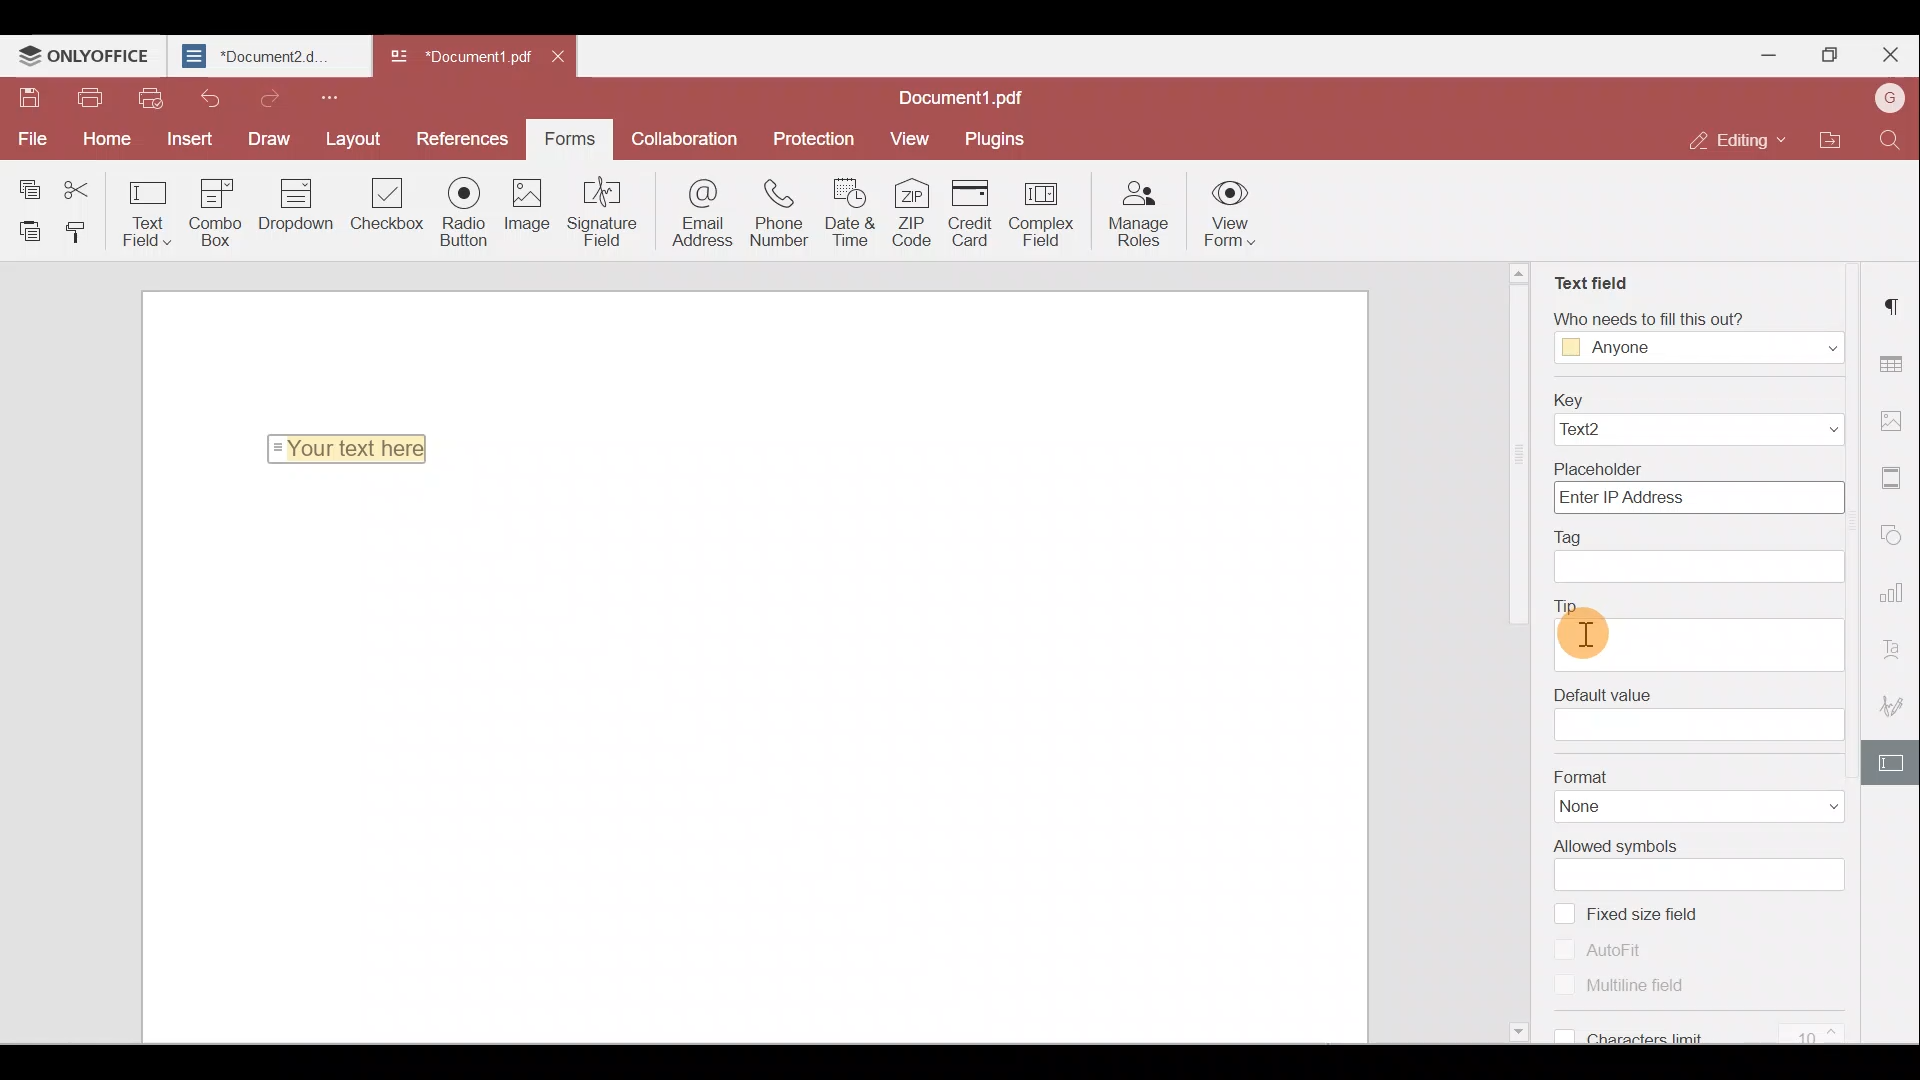 This screenshot has height=1080, width=1920. Describe the element at coordinates (1625, 947) in the screenshot. I see `Auto fit` at that location.